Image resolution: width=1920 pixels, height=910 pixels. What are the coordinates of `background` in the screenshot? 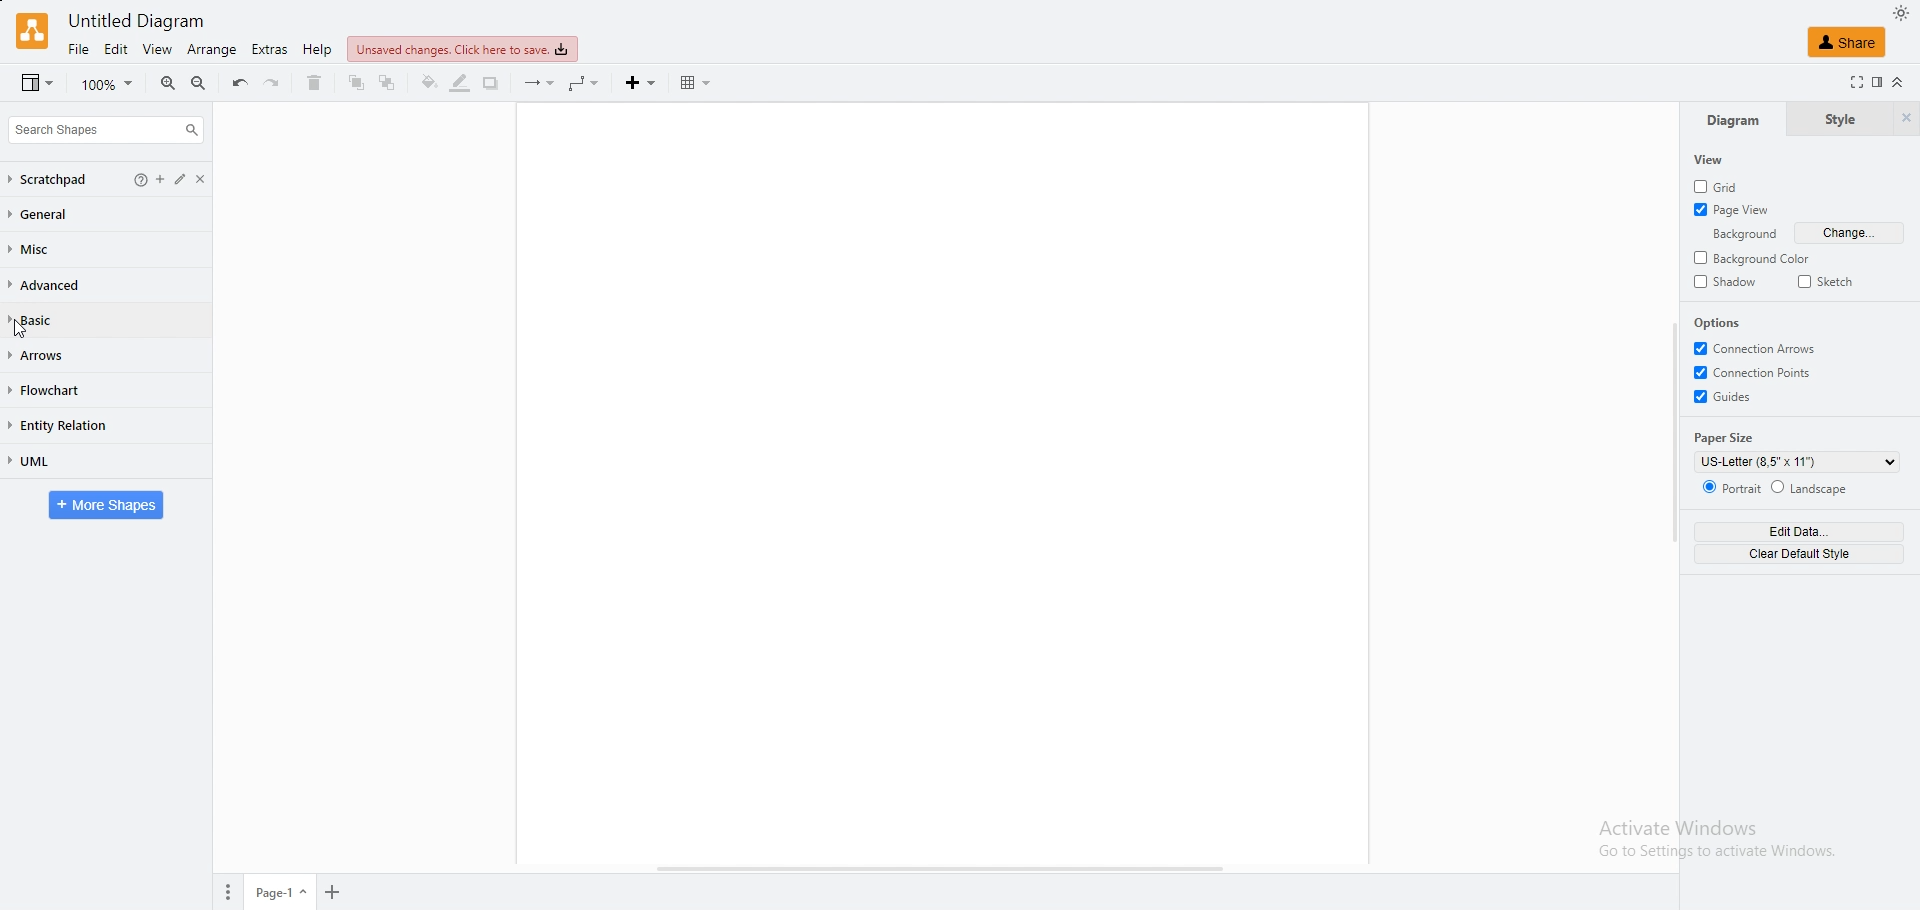 It's located at (1738, 235).